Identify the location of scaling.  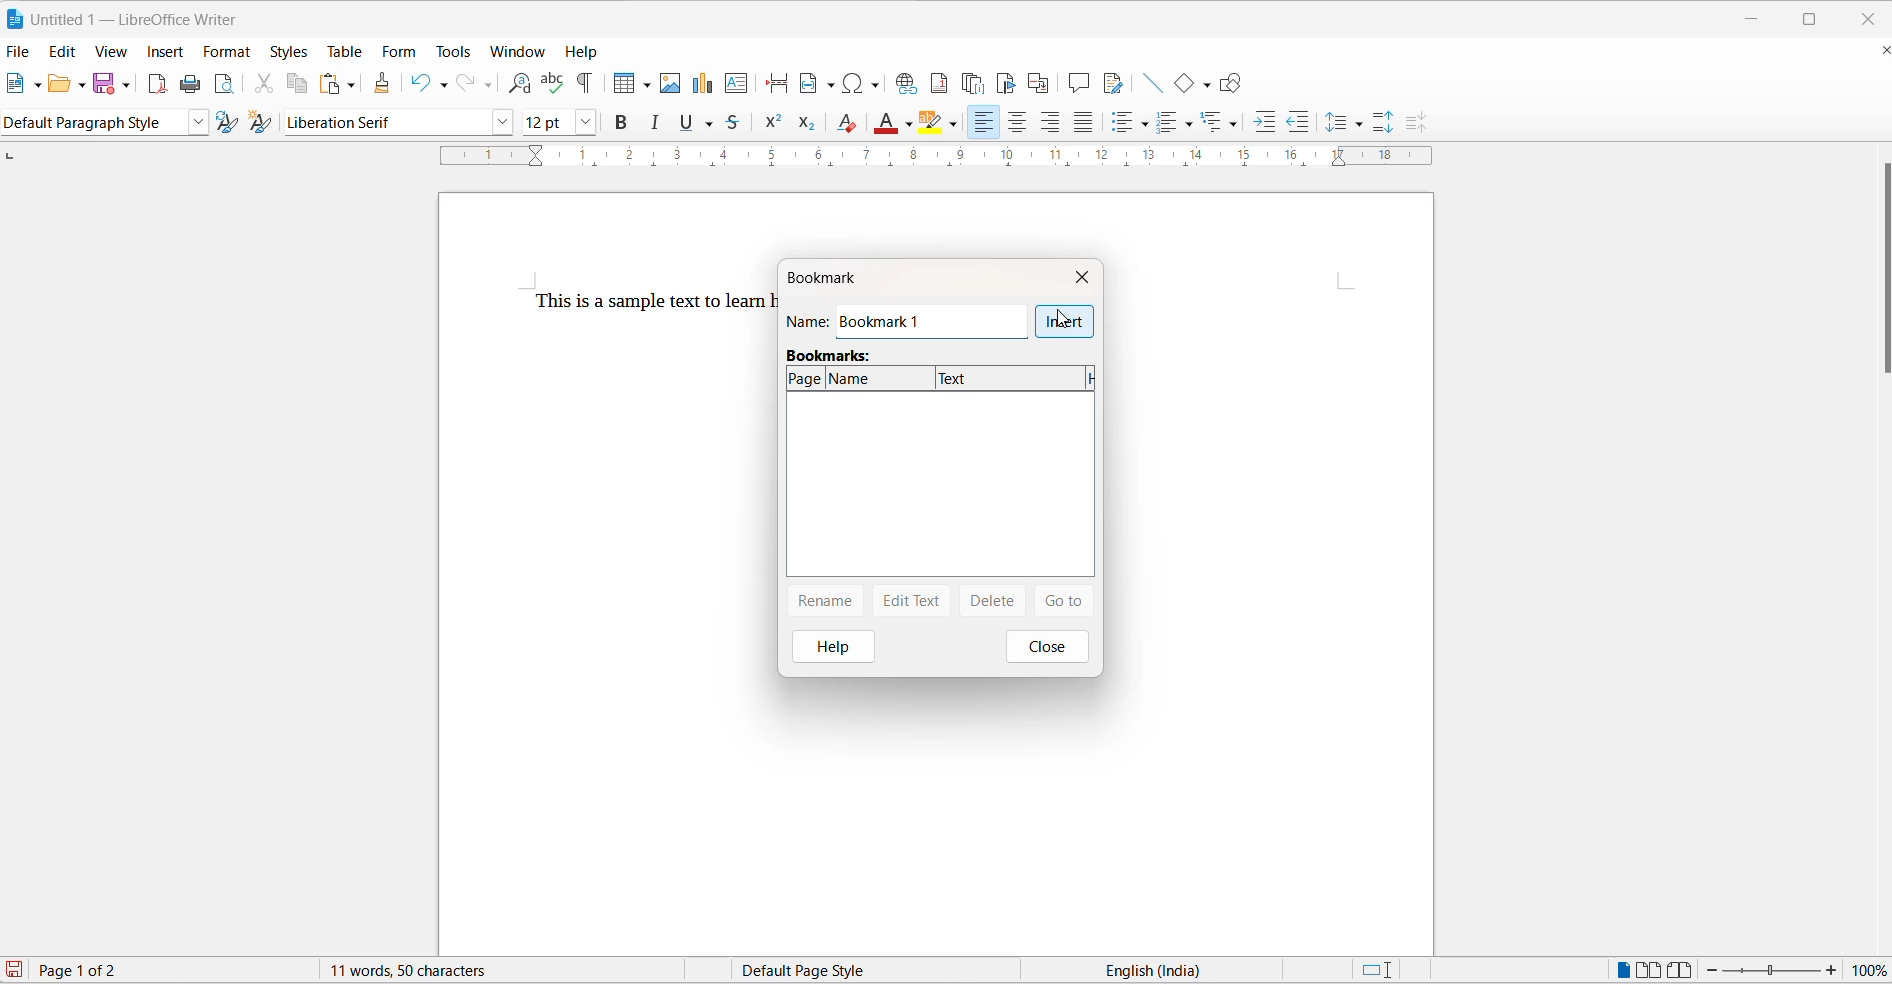
(923, 161).